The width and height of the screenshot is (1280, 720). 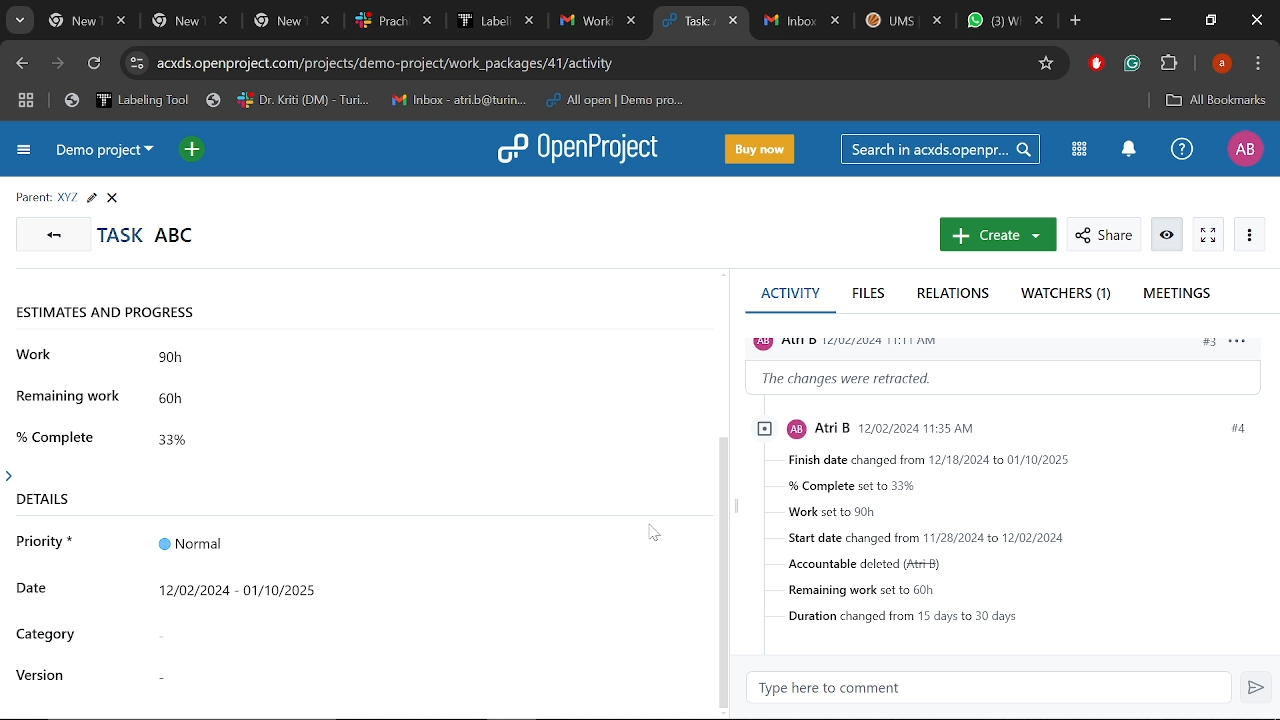 I want to click on Activity, so click(x=789, y=298).